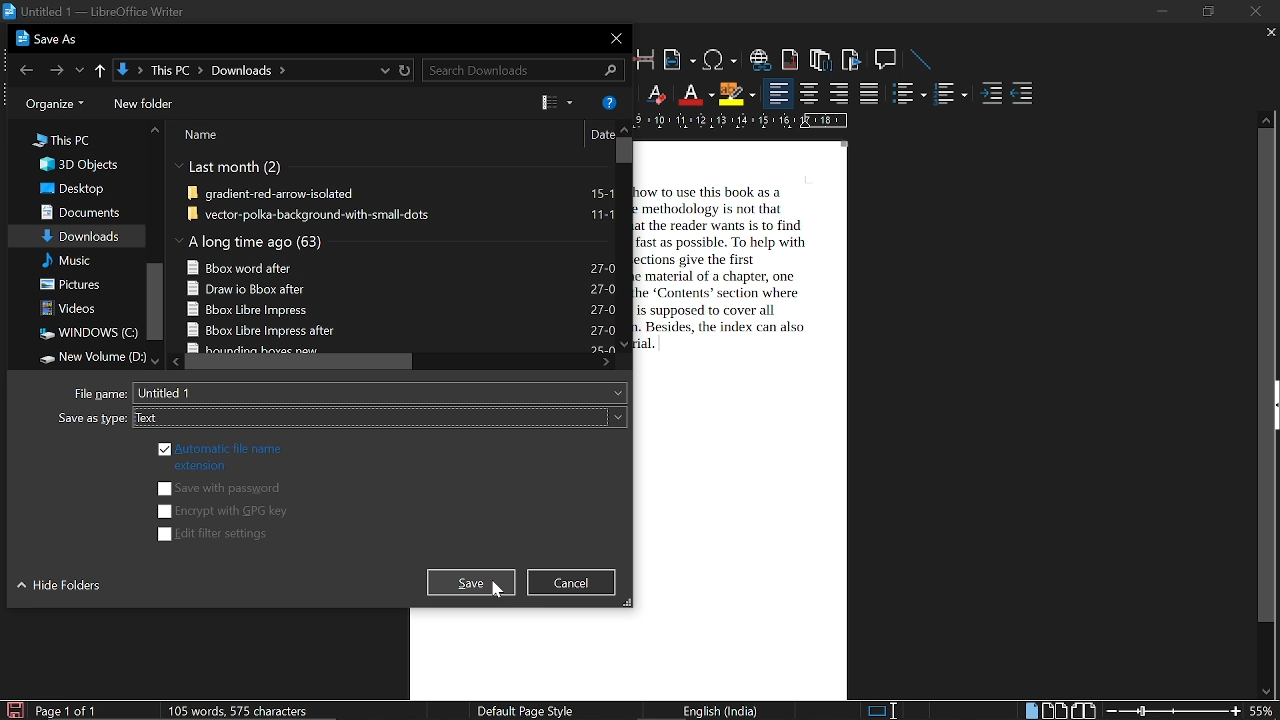 Image resolution: width=1280 pixels, height=720 pixels. What do you see at coordinates (887, 60) in the screenshot?
I see `insert comment` at bounding box center [887, 60].